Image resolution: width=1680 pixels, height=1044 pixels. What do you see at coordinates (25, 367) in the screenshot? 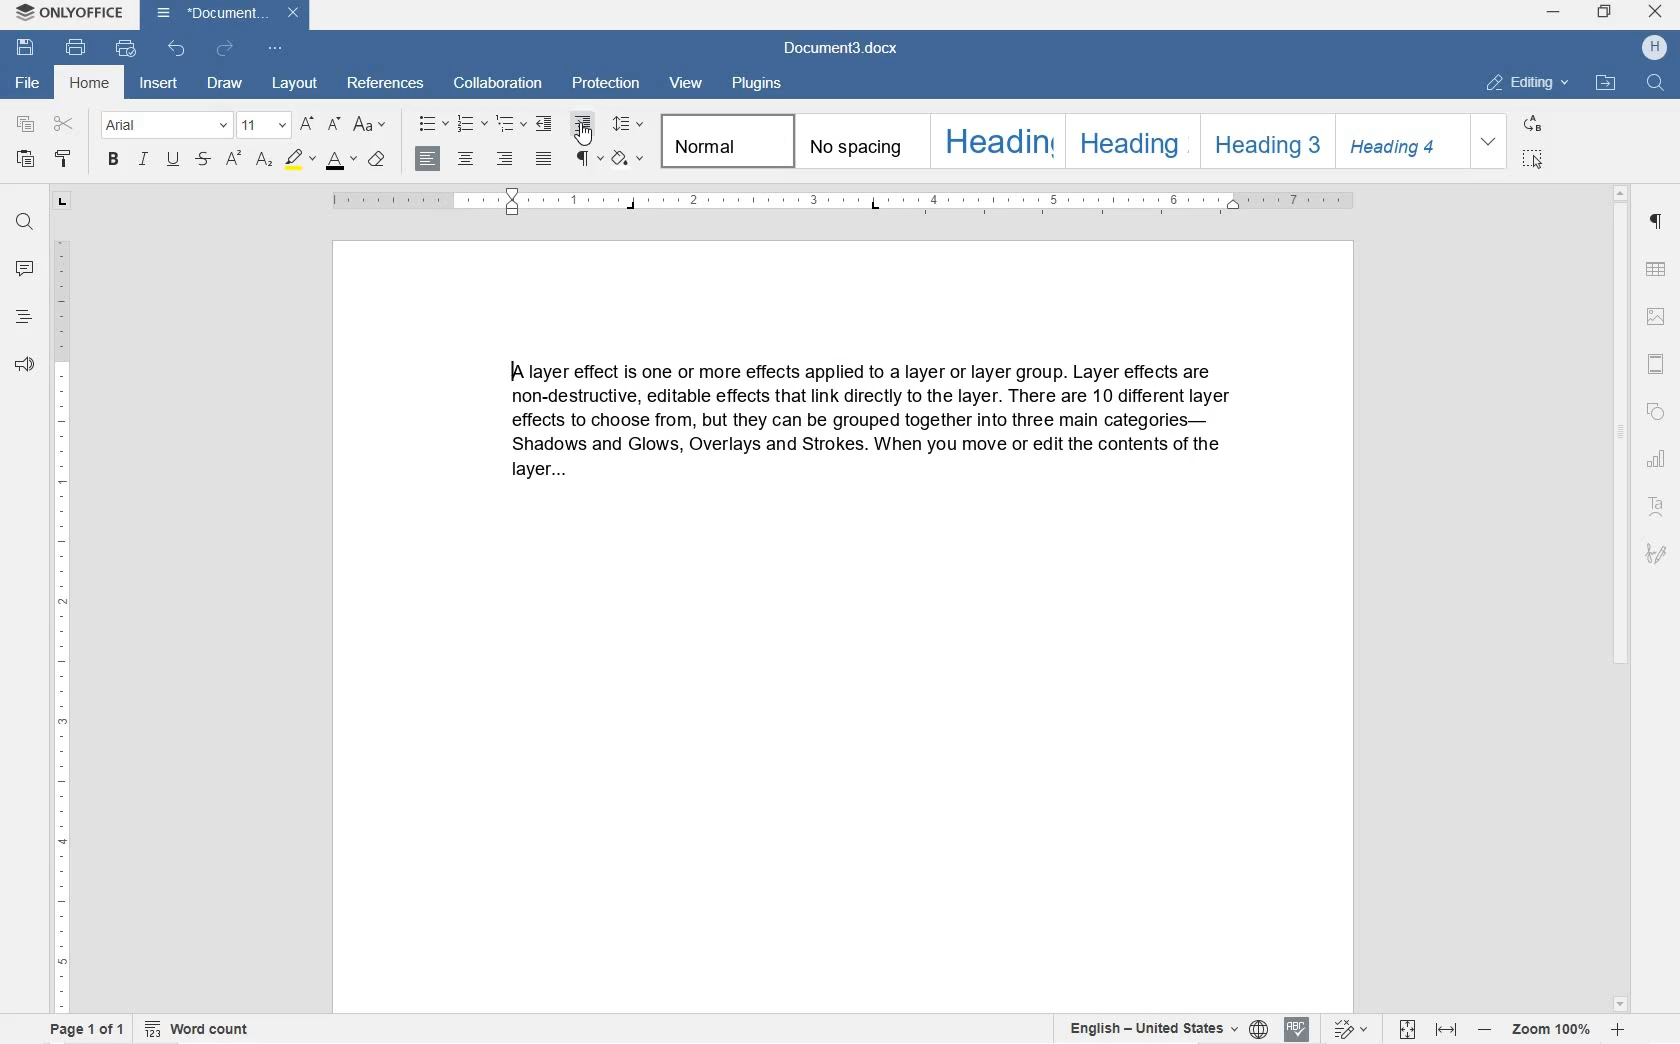
I see `FEEDBACK & SUPPORT` at bounding box center [25, 367].